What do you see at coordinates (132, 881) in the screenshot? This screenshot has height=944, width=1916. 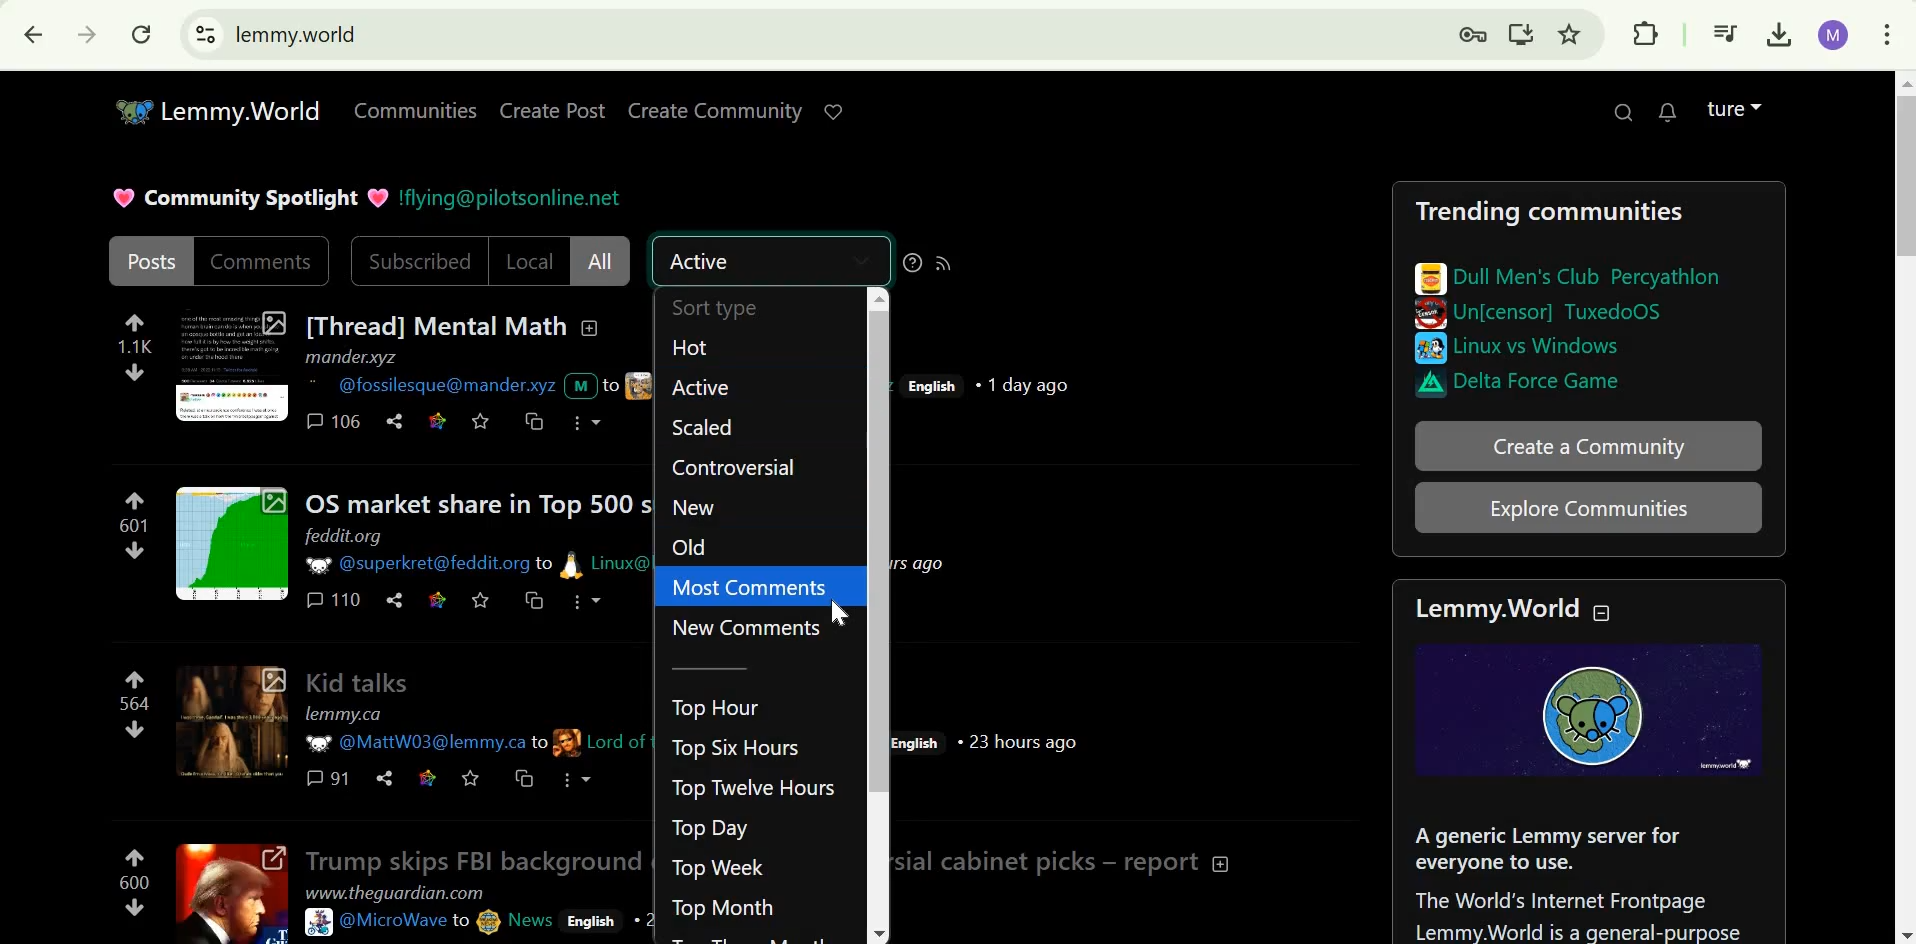 I see `600 points` at bounding box center [132, 881].